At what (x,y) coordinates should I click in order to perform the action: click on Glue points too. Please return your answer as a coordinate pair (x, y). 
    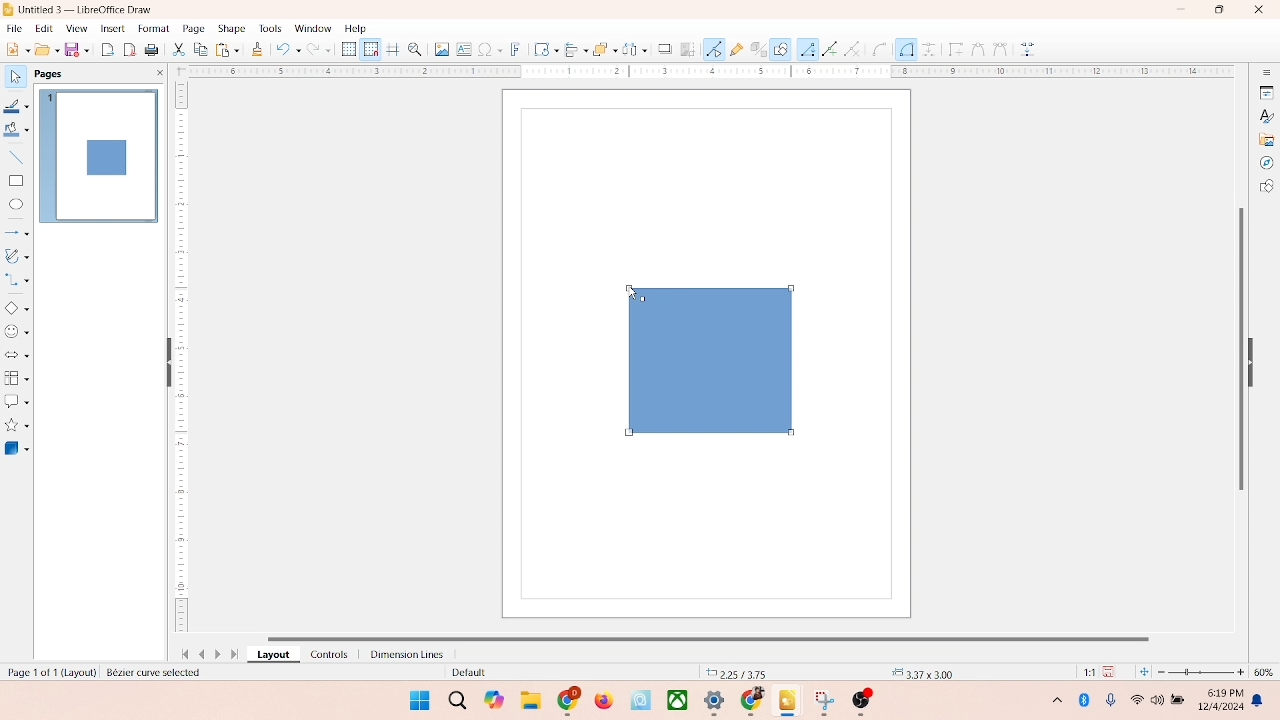
    Looking at the image, I should click on (1029, 50).